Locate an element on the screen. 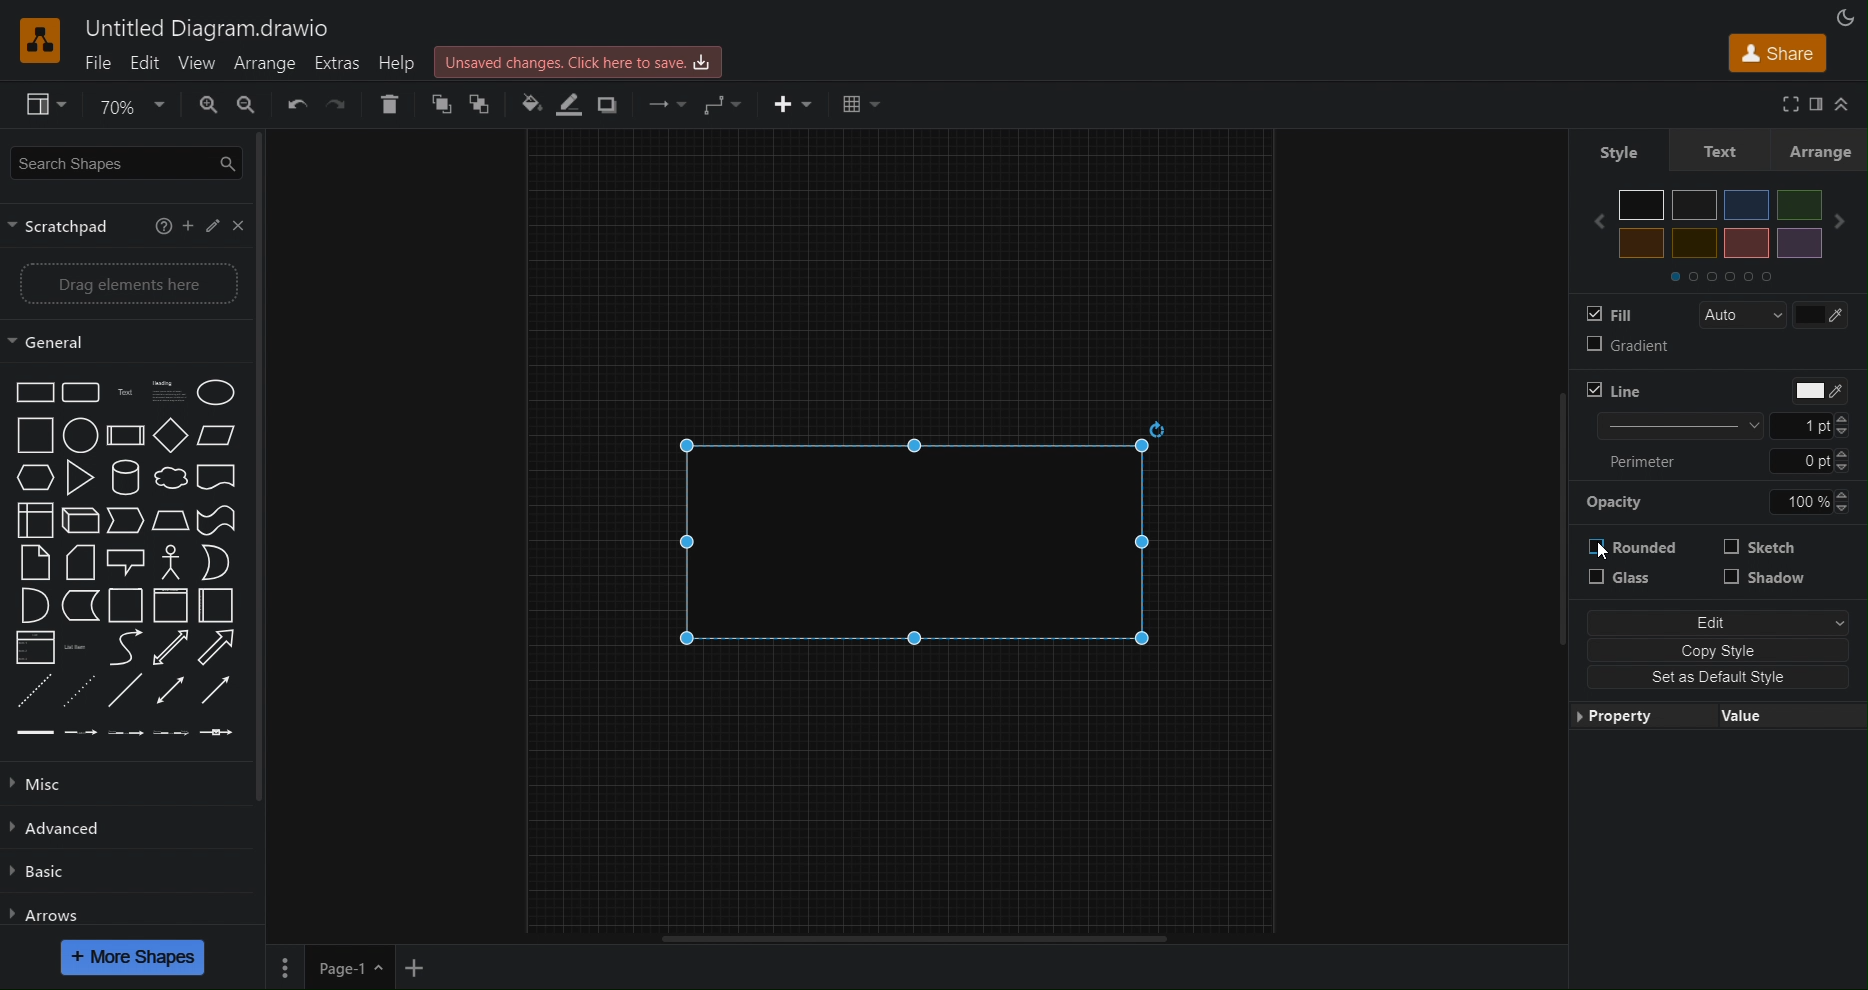  Perimeter size is located at coordinates (1722, 462).